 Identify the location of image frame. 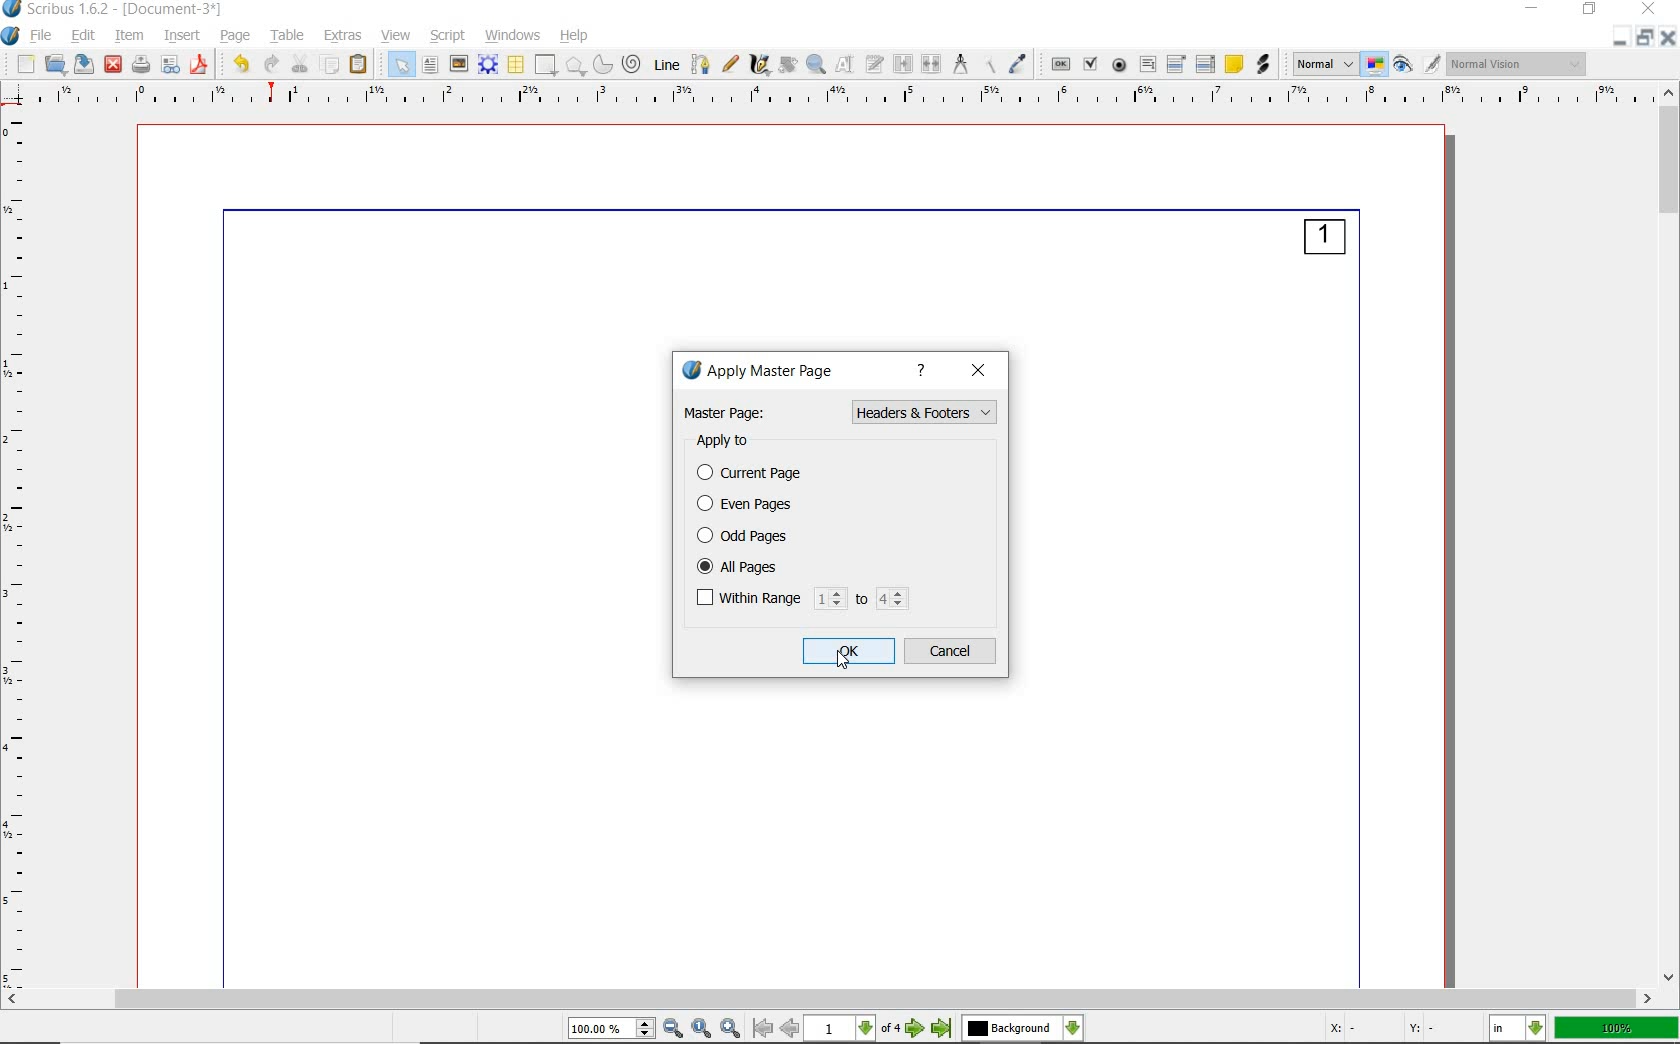
(458, 66).